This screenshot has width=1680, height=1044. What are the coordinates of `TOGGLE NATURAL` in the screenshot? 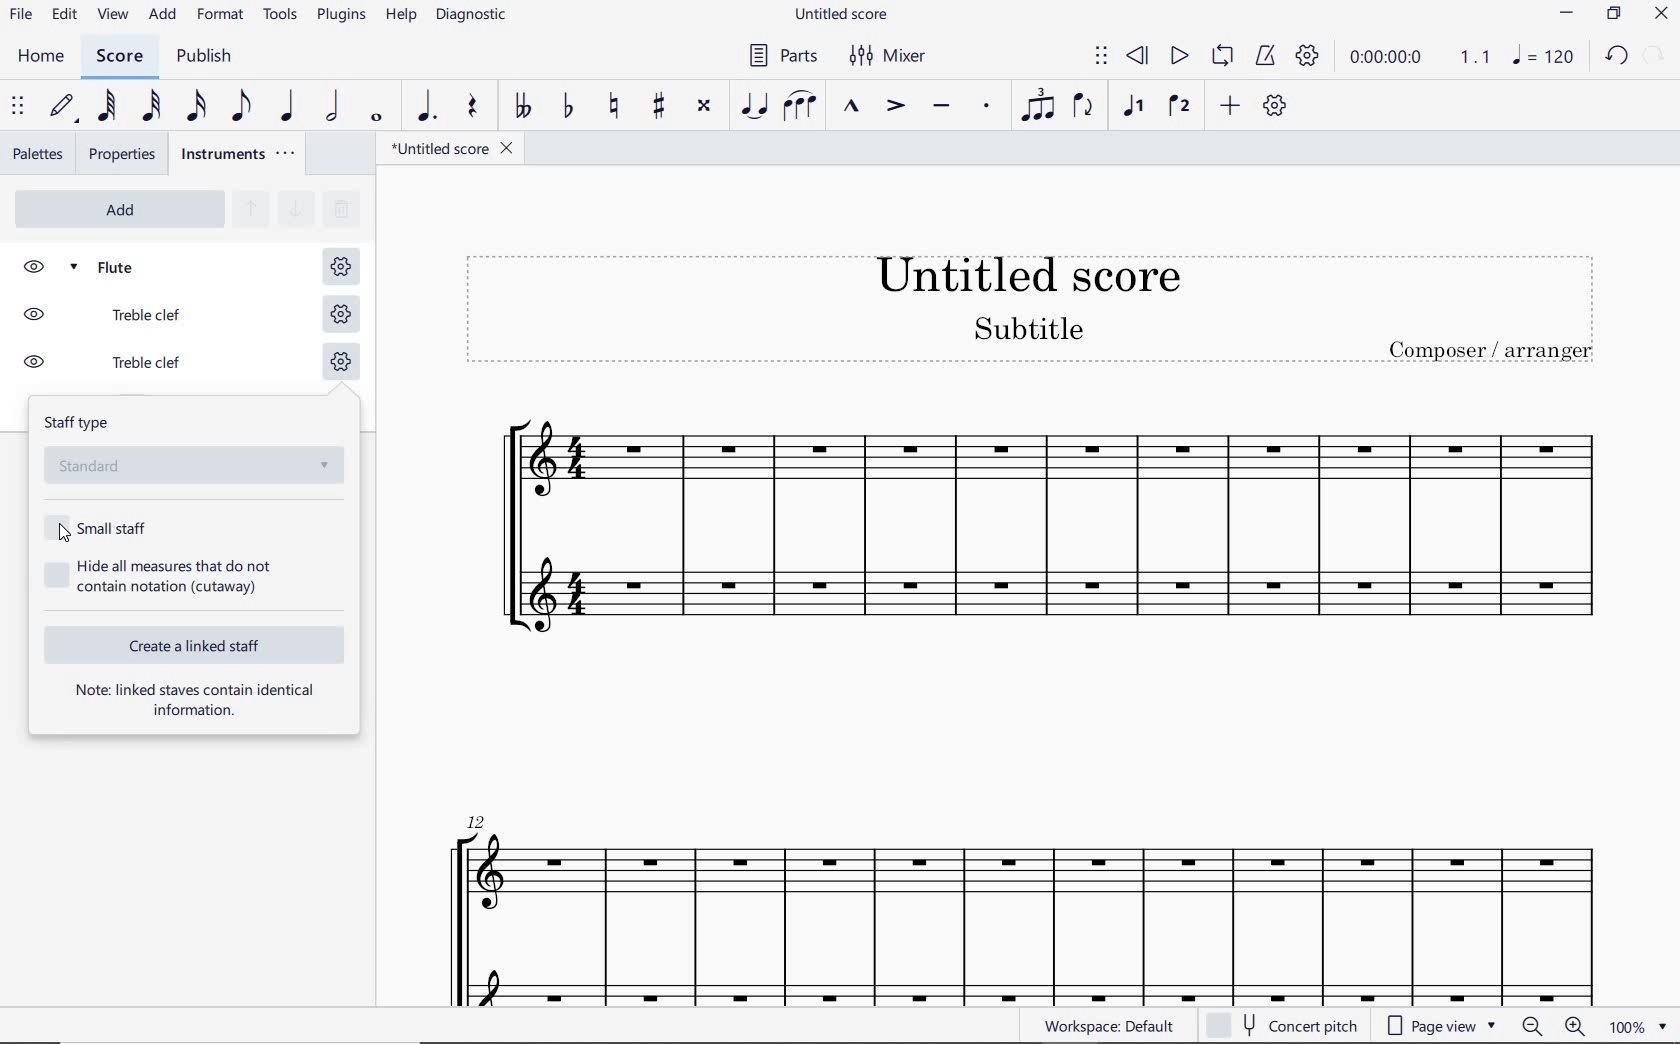 It's located at (613, 107).